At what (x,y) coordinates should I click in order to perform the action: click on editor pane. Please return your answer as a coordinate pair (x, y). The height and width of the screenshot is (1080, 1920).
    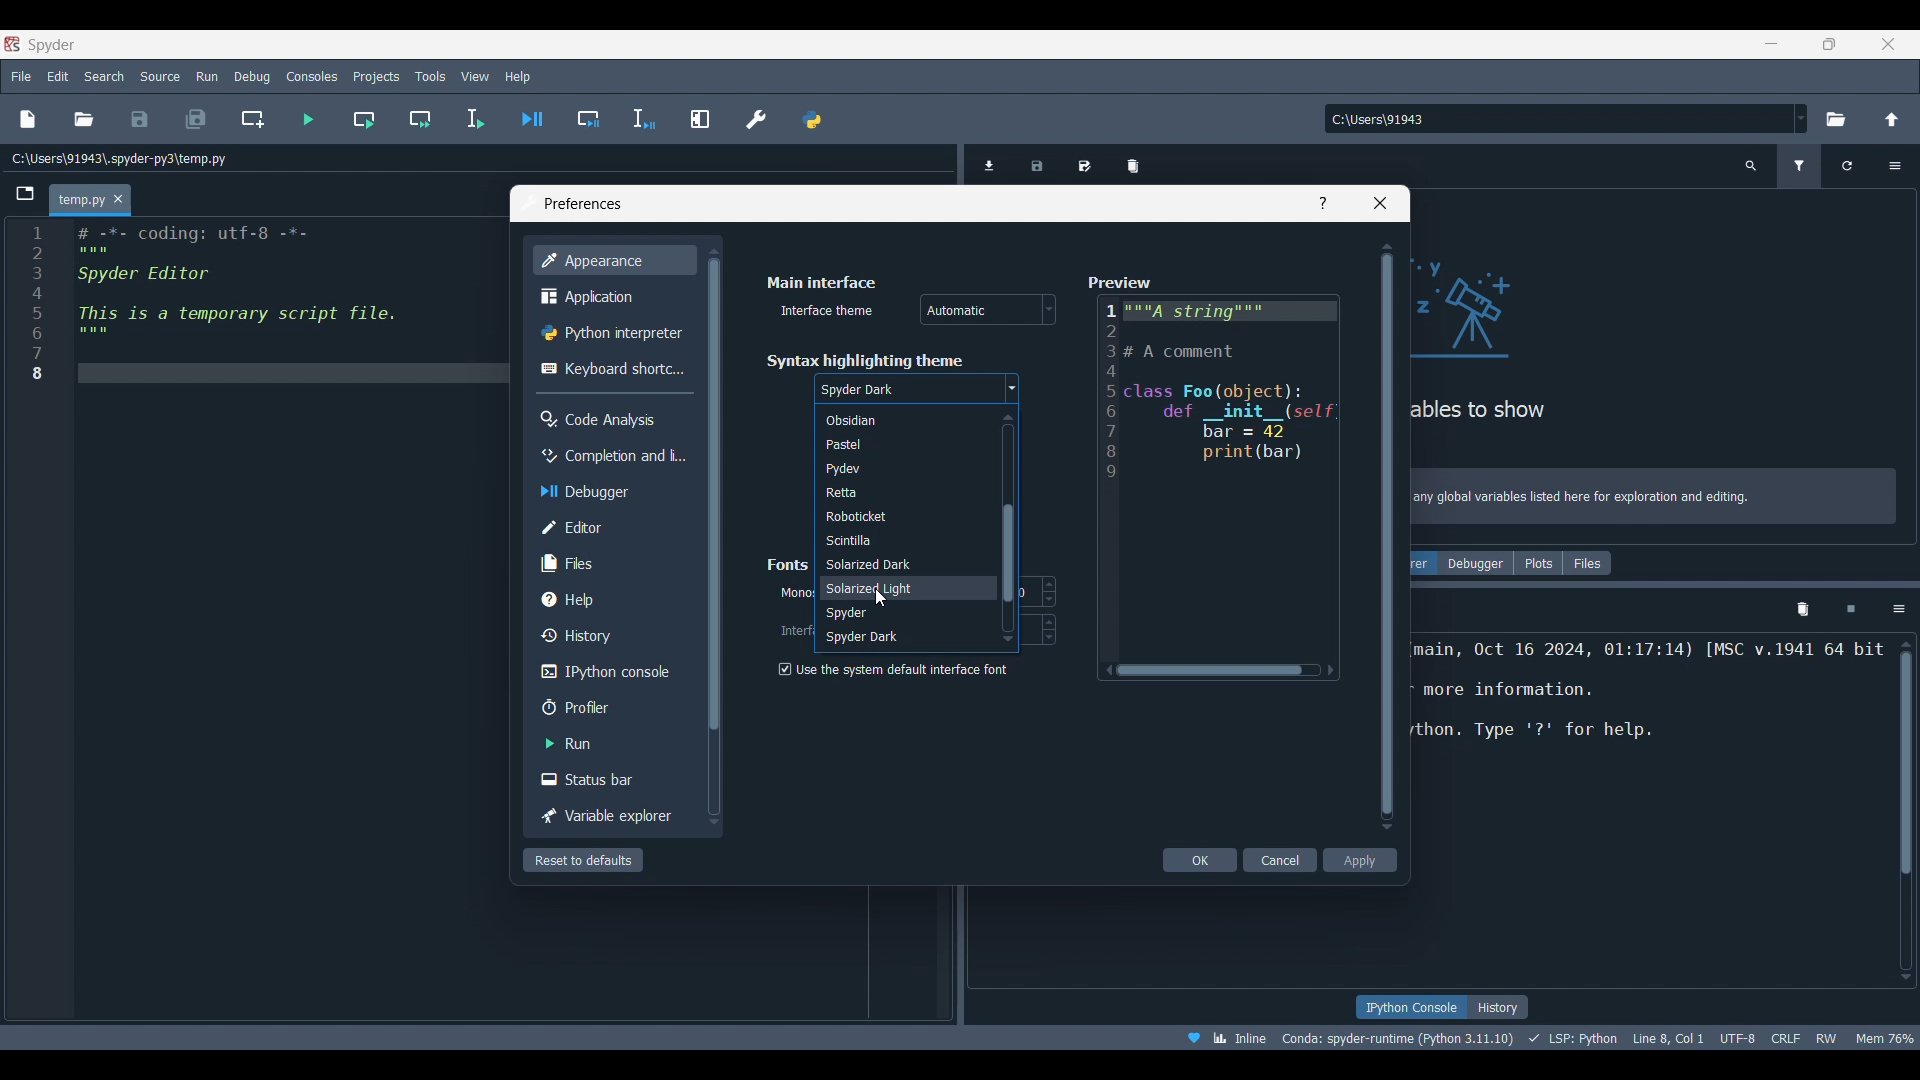
    Looking at the image, I should click on (283, 303).